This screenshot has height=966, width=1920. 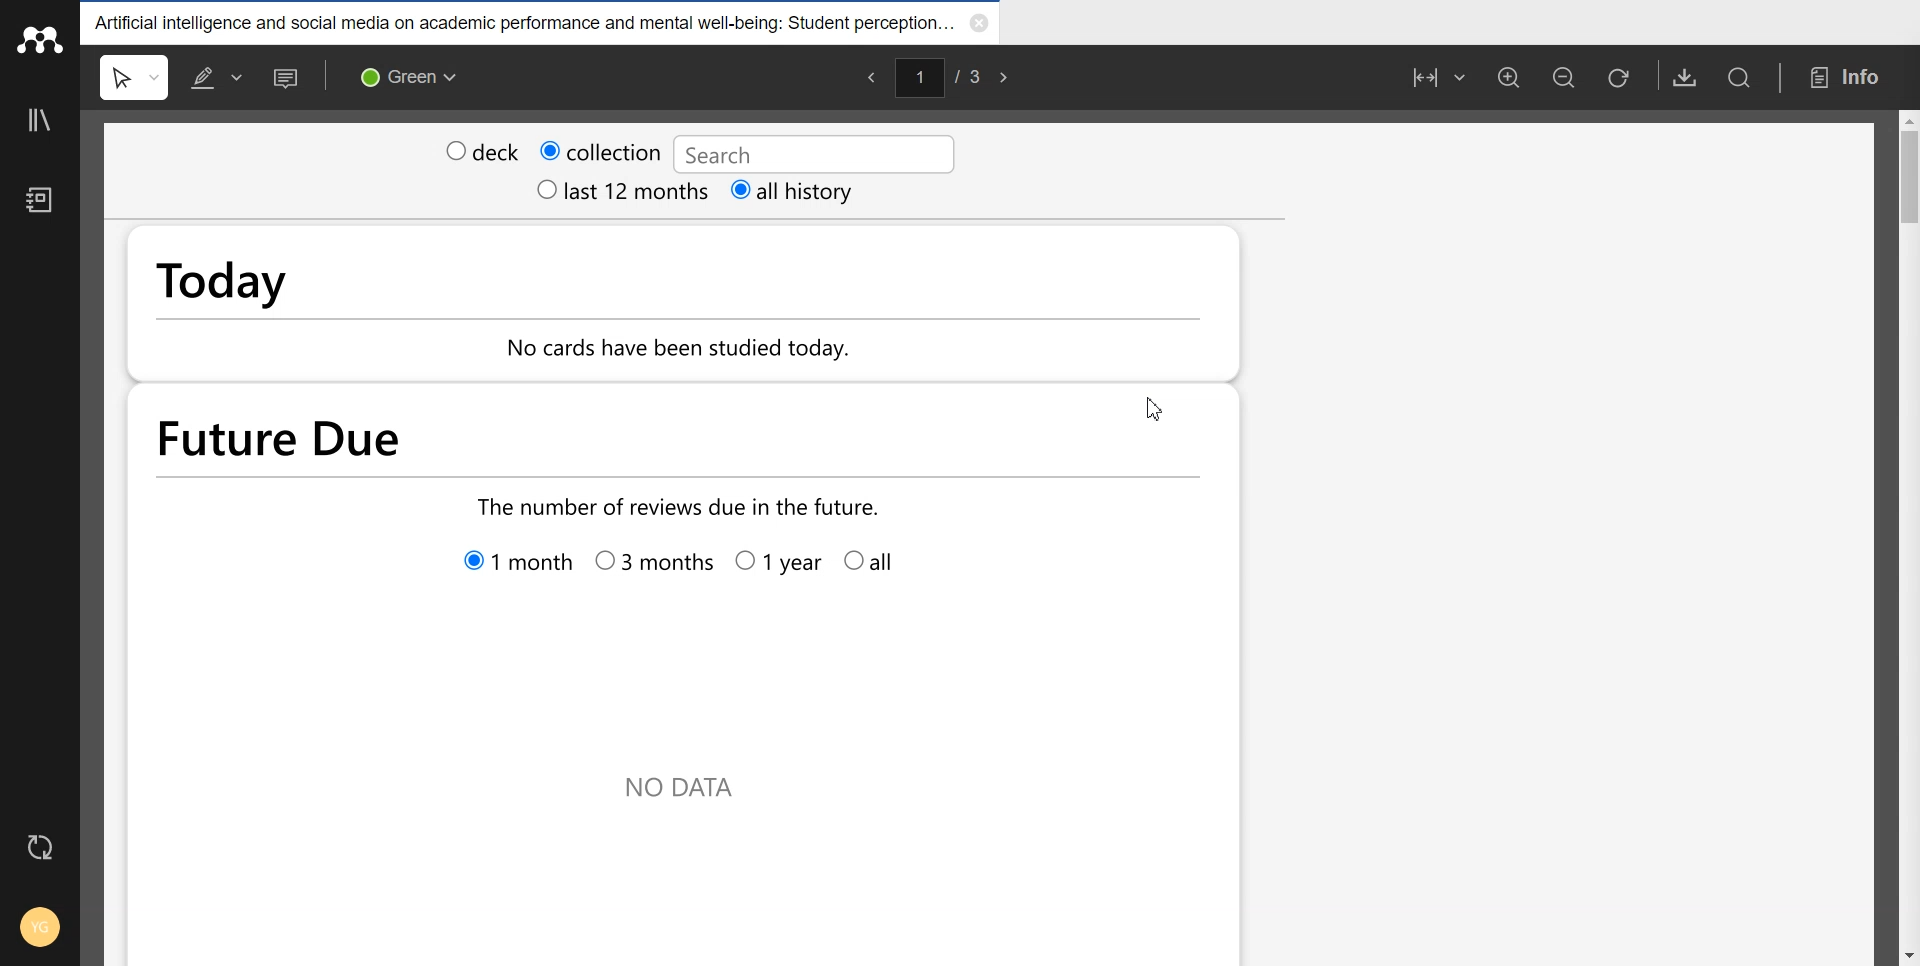 What do you see at coordinates (1157, 407) in the screenshot?
I see `Cursor` at bounding box center [1157, 407].